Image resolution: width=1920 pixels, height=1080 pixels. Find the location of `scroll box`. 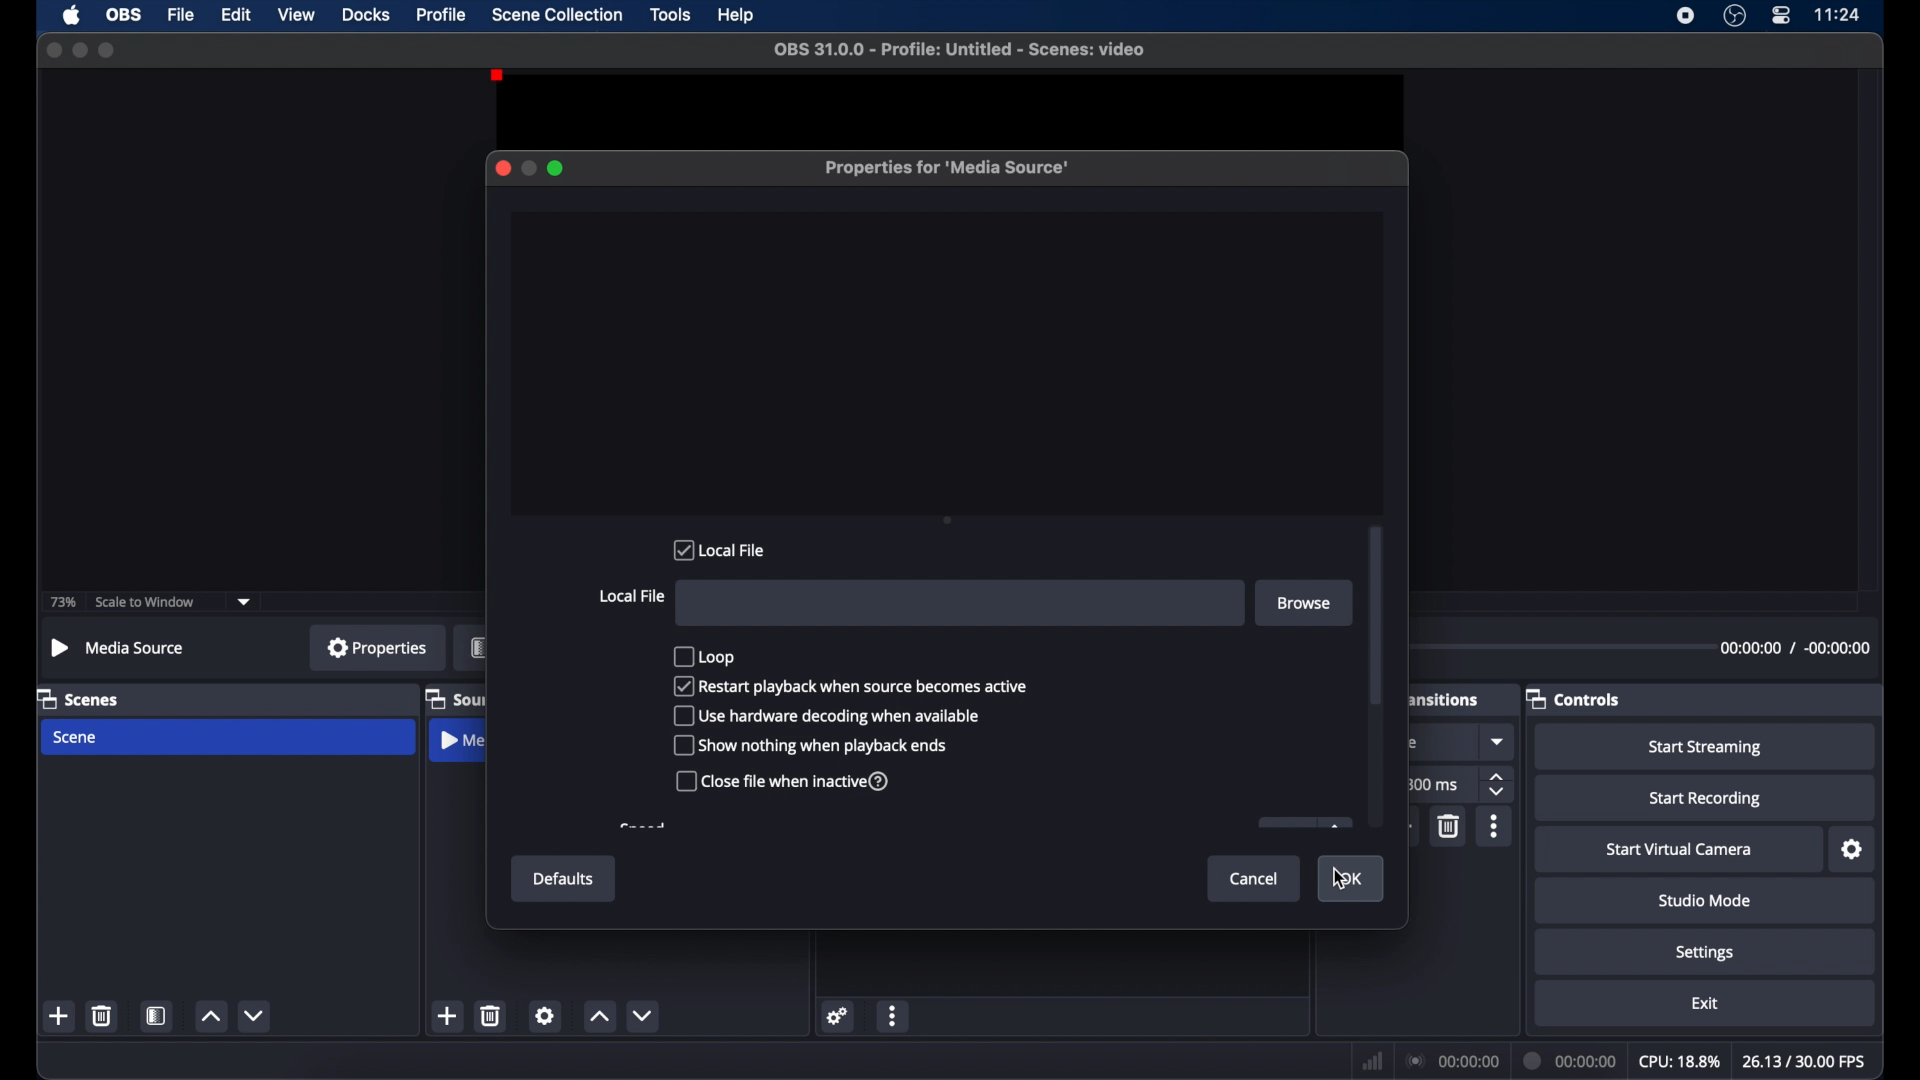

scroll box is located at coordinates (1375, 615).